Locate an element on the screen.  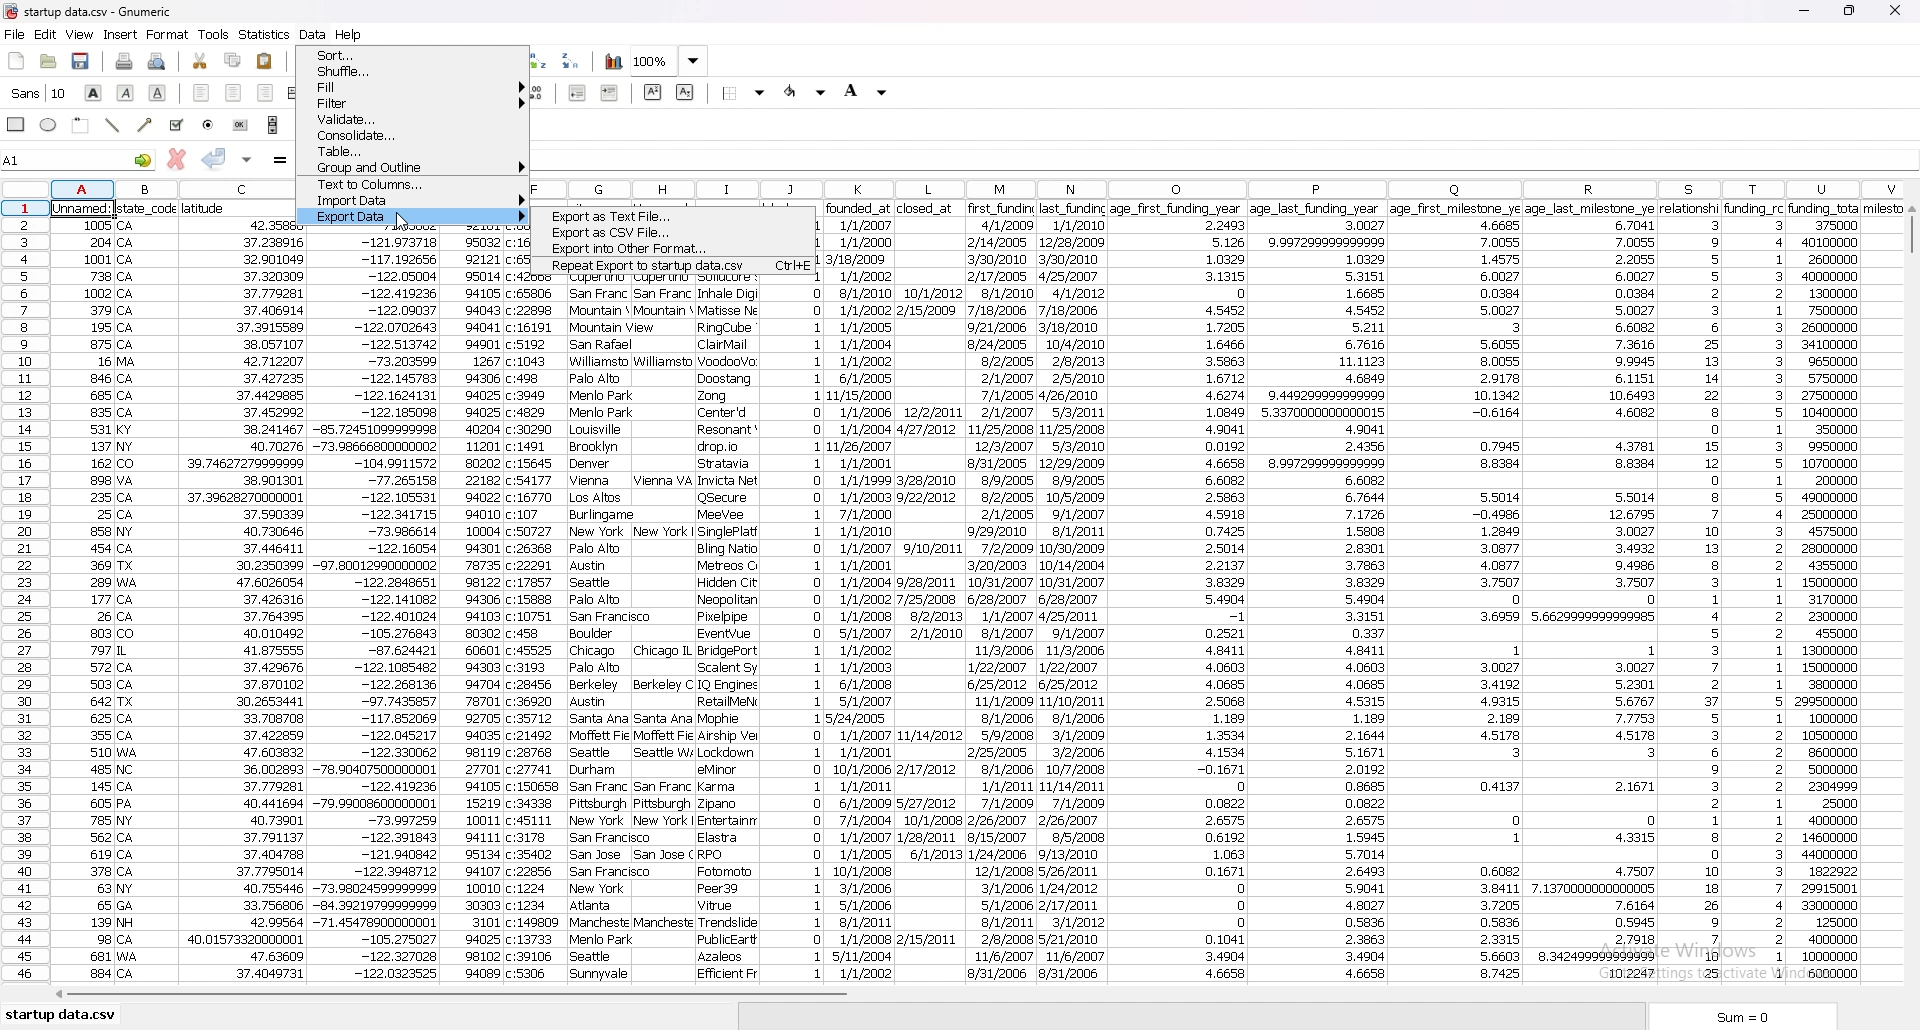
sum is located at coordinates (1749, 1016).